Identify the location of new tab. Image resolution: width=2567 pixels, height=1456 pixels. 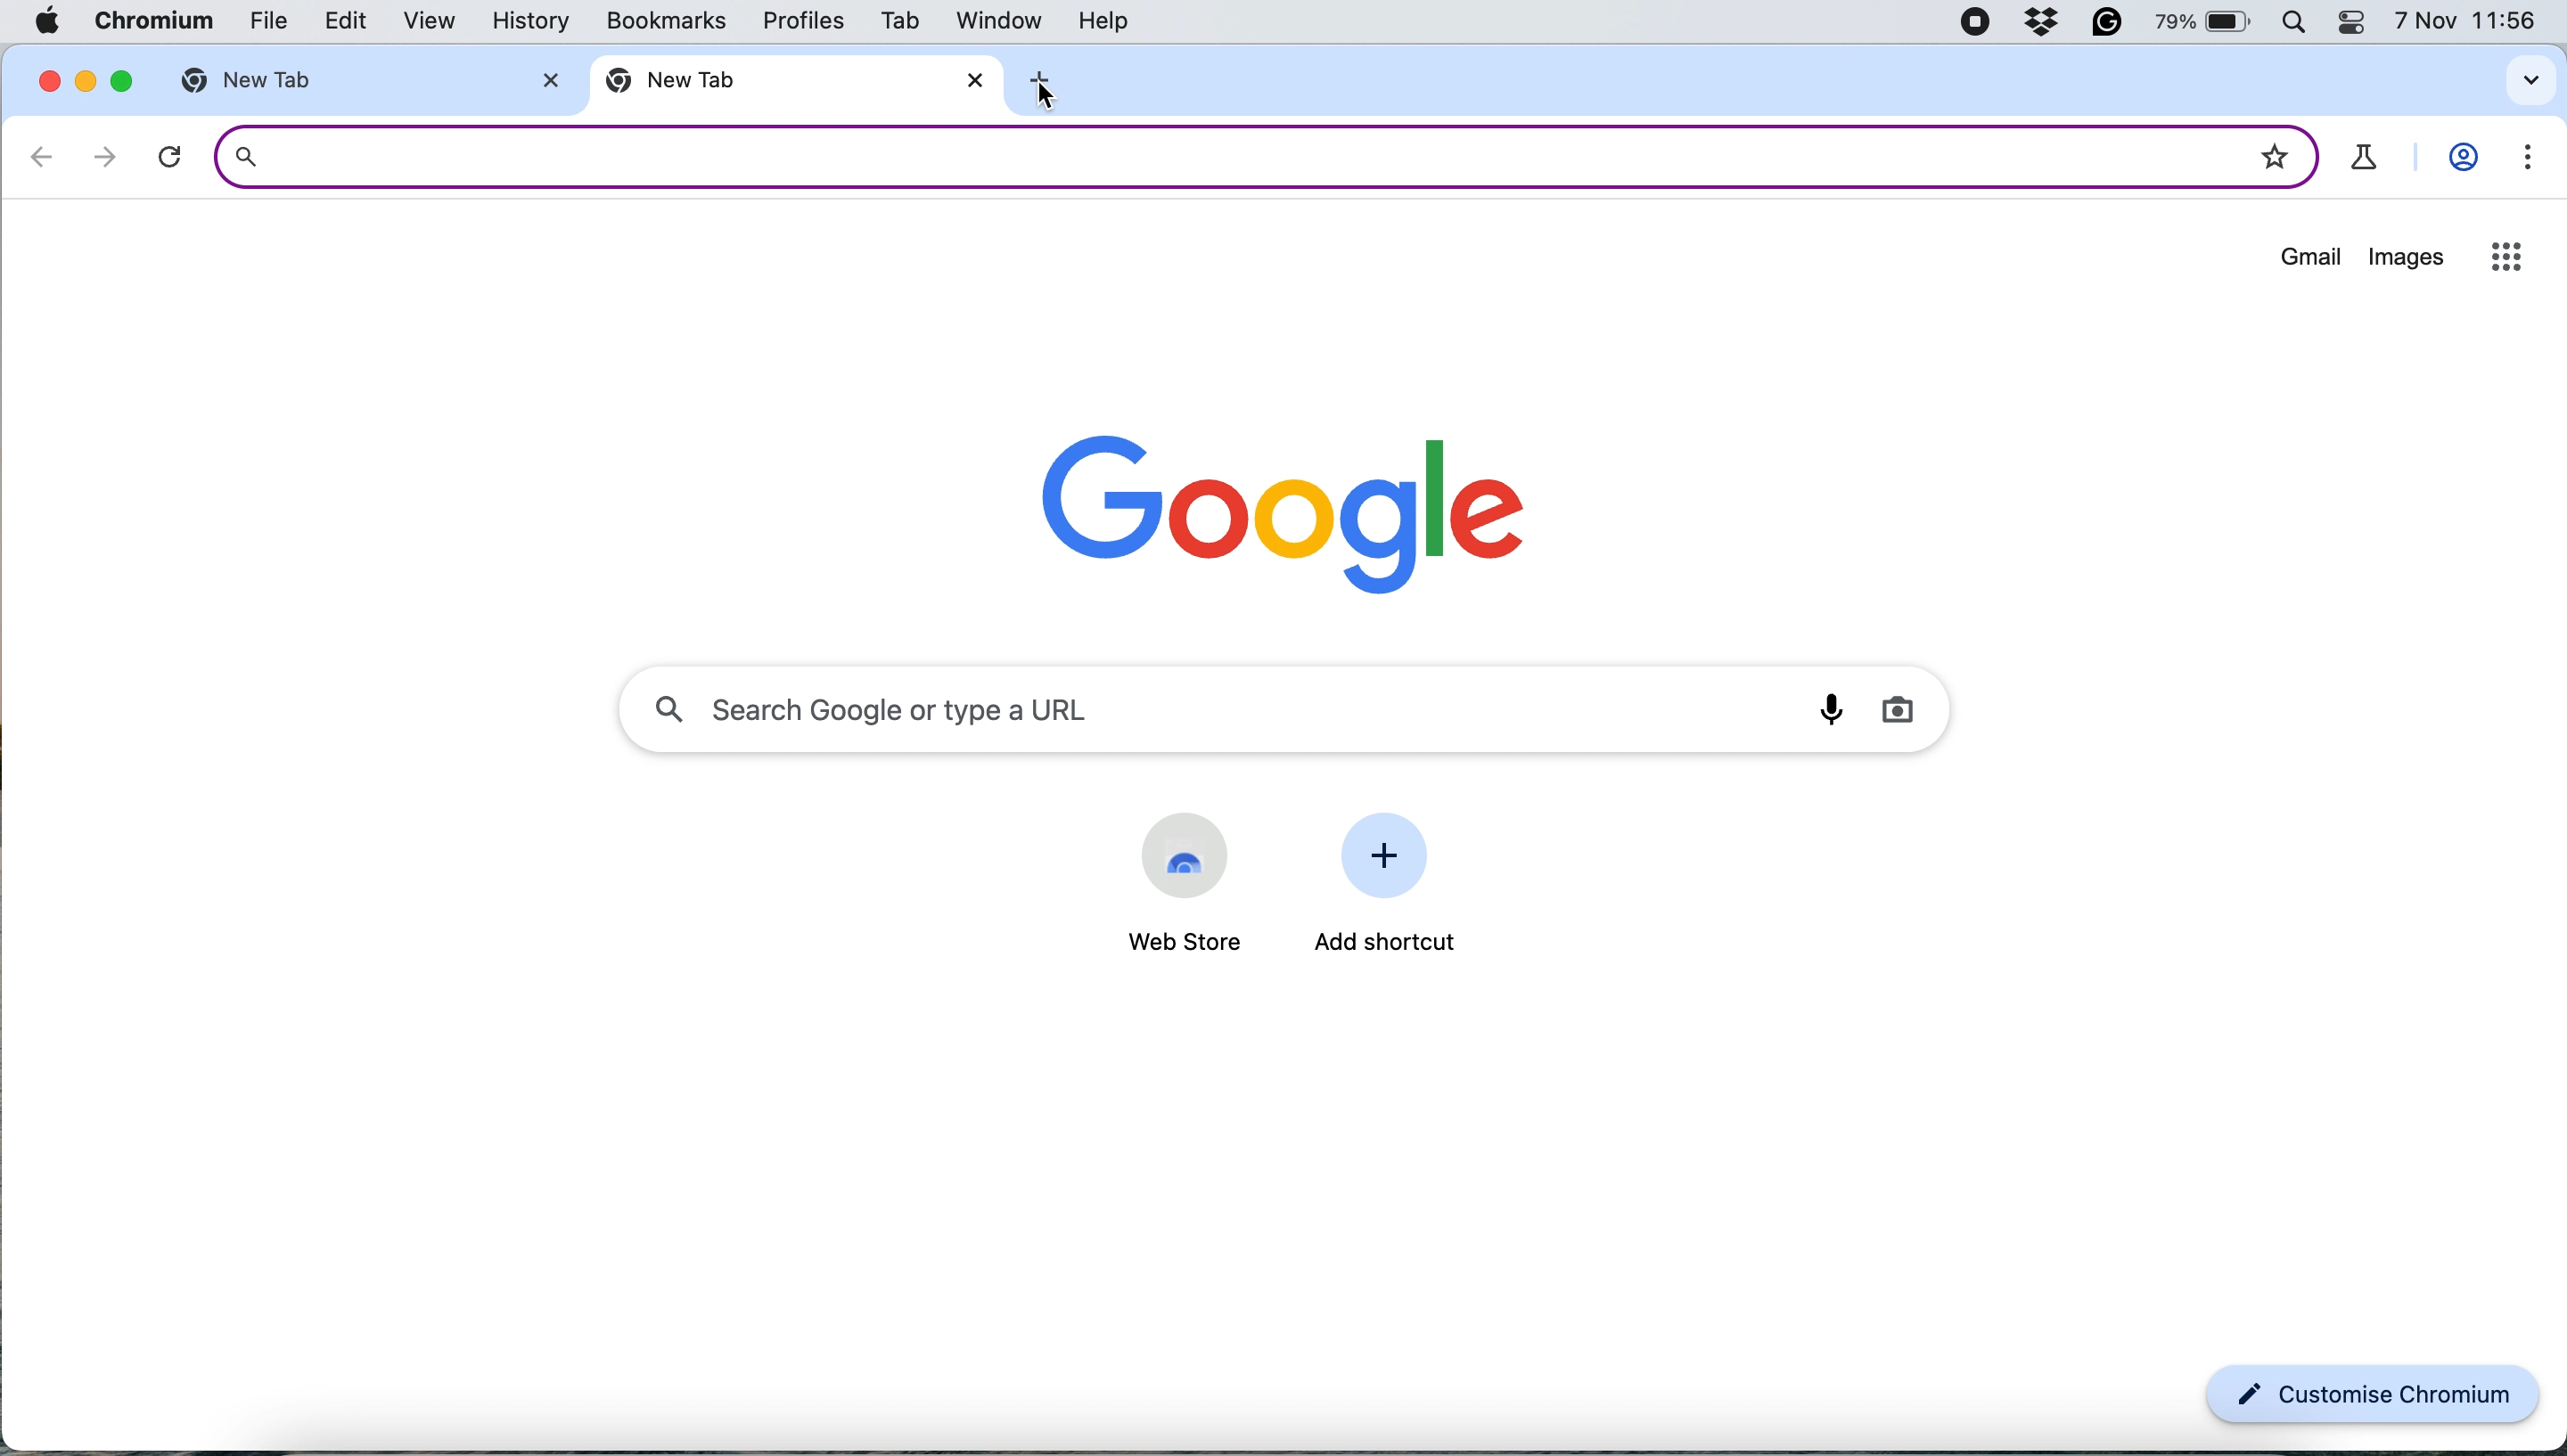
(766, 85).